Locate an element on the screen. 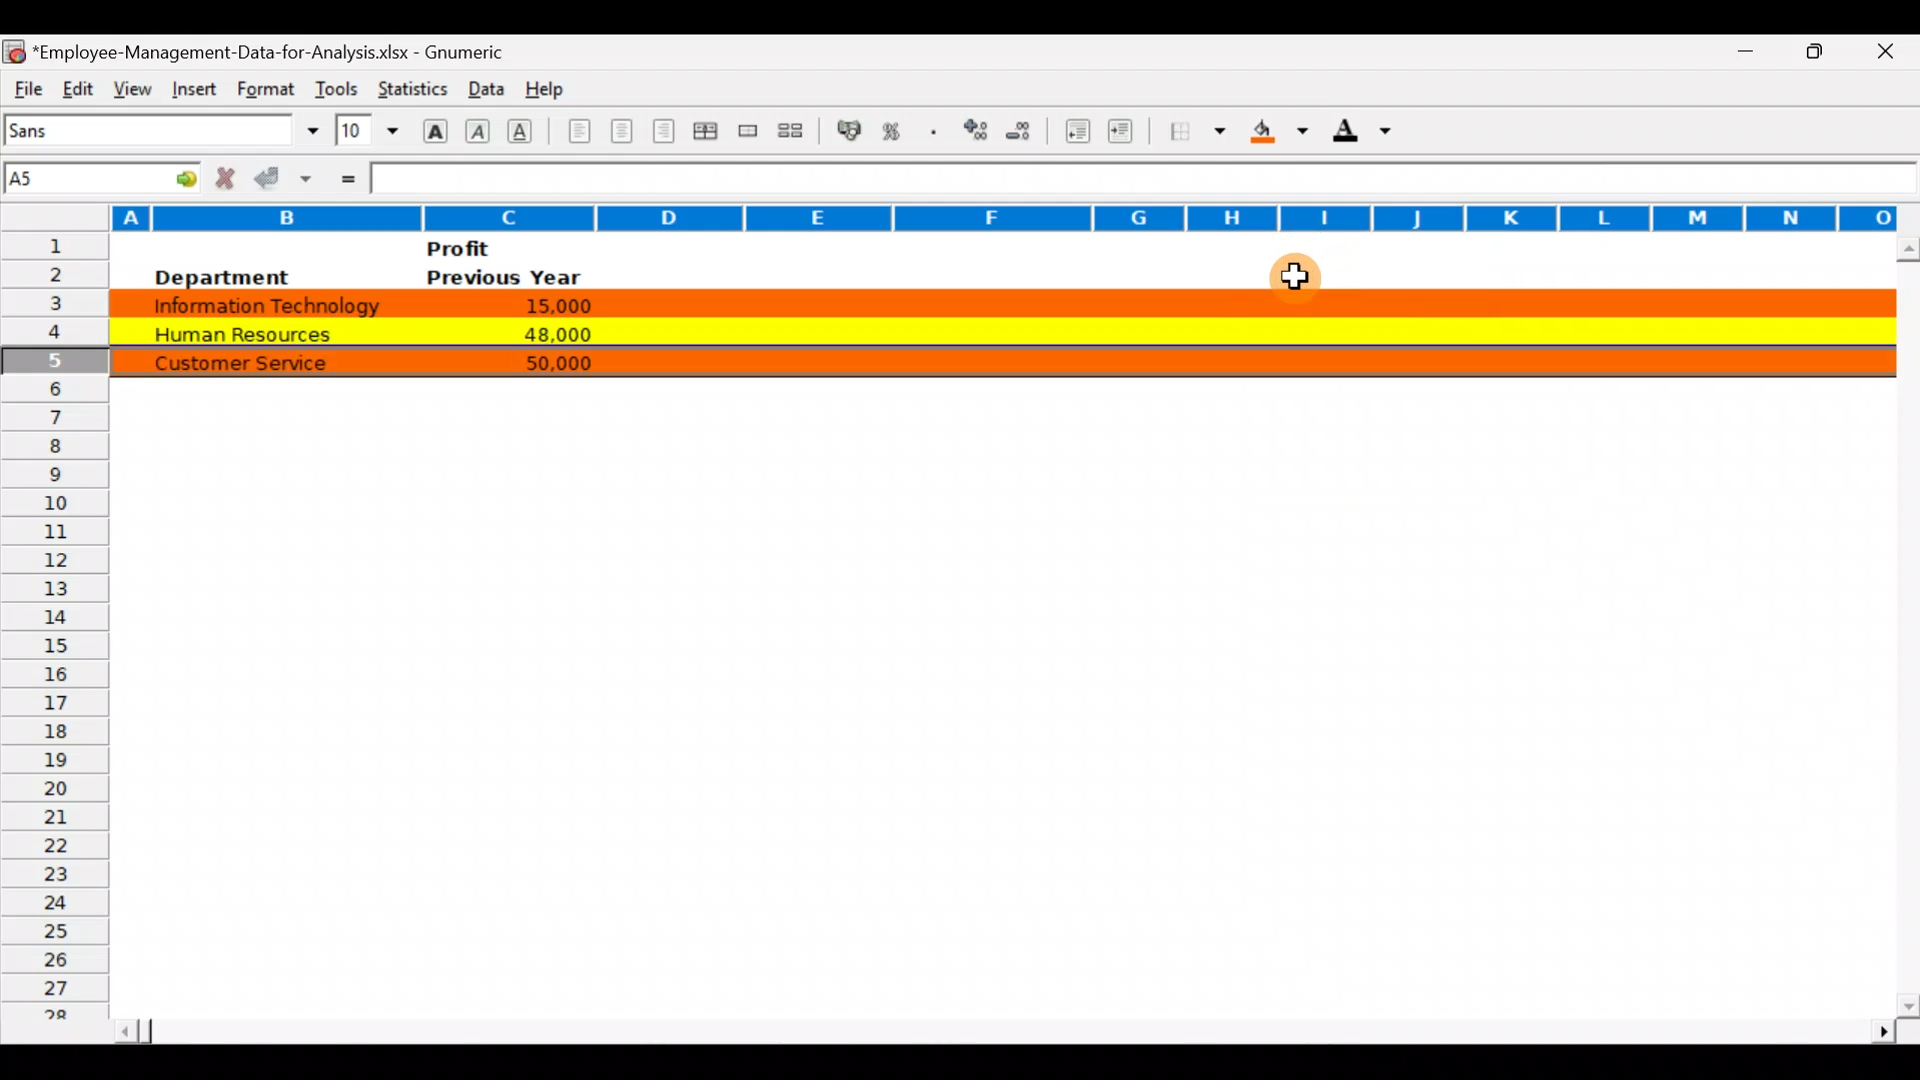 The width and height of the screenshot is (1920, 1080). Borders is located at coordinates (1198, 131).